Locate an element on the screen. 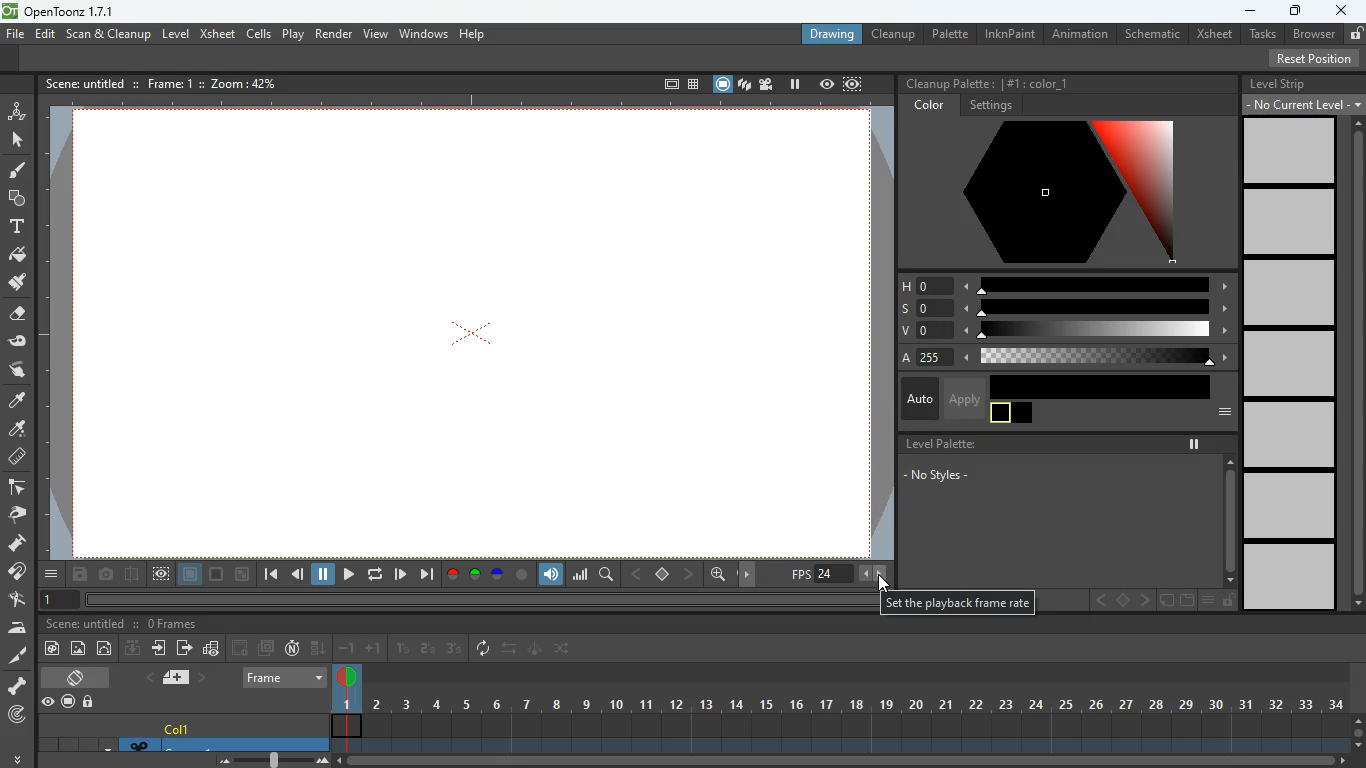 The width and height of the screenshot is (1366, 768). zoom is located at coordinates (719, 573).